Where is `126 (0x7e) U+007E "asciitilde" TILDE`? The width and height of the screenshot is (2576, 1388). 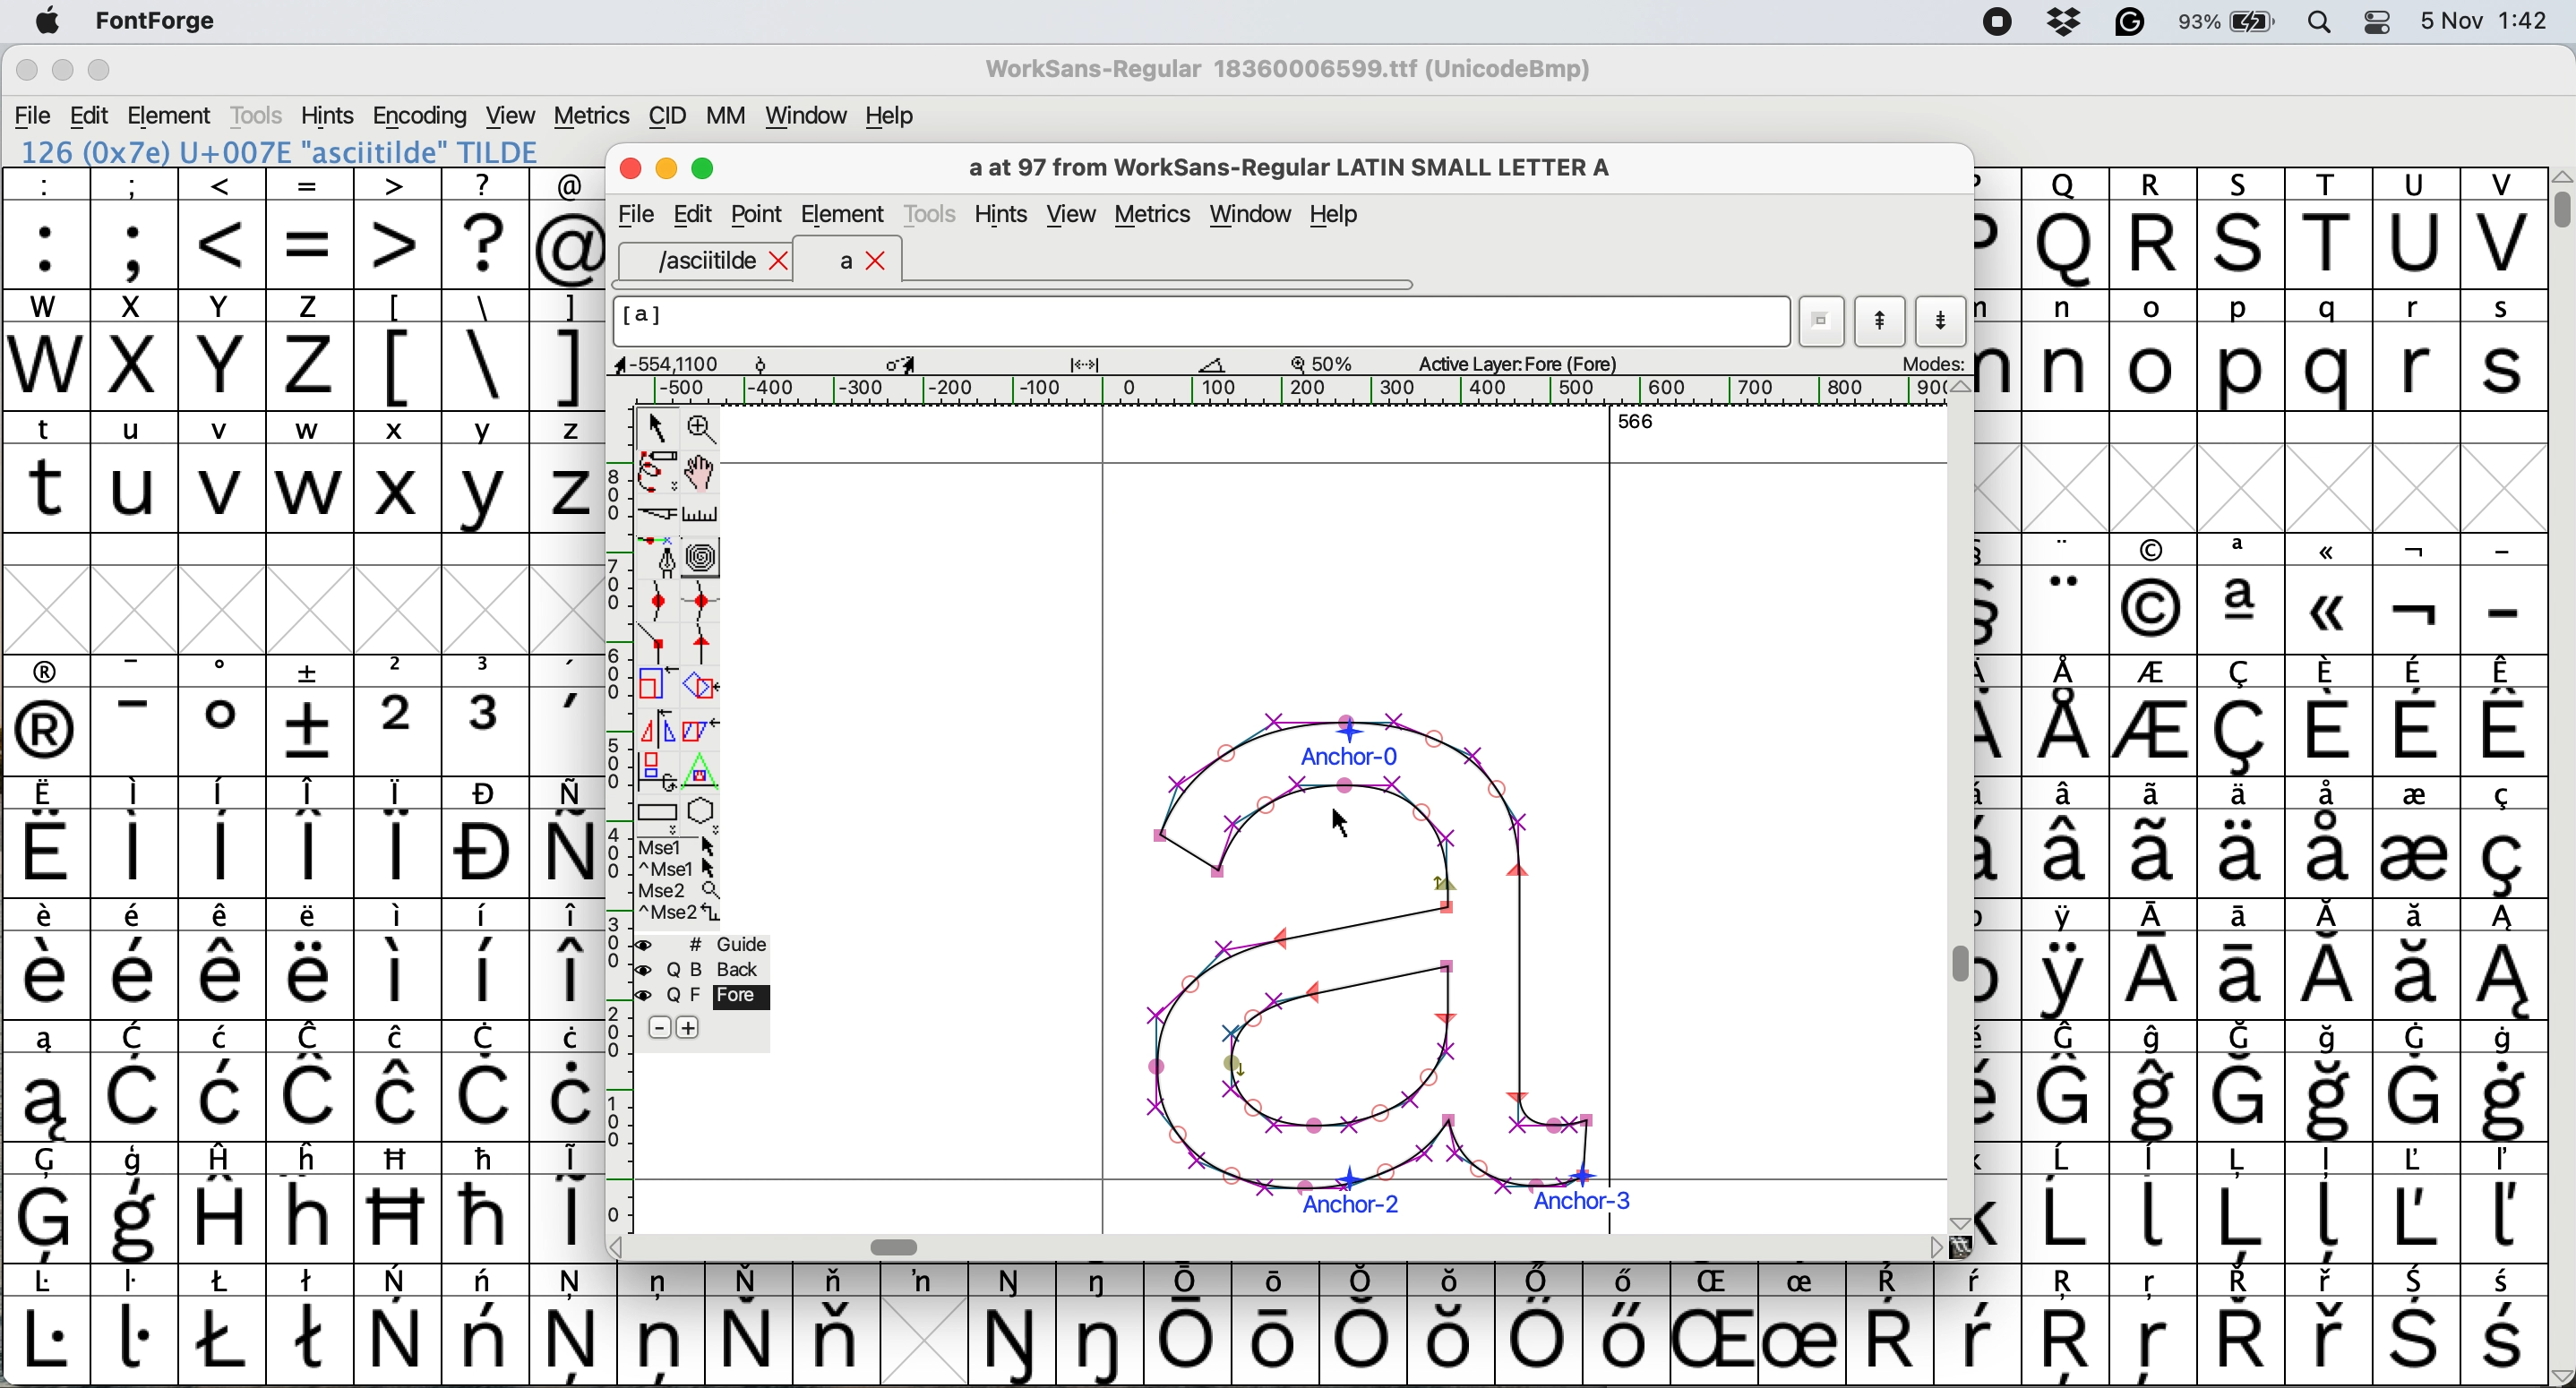
126 (0x7e) U+007E "asciitilde" TILDE is located at coordinates (282, 151).